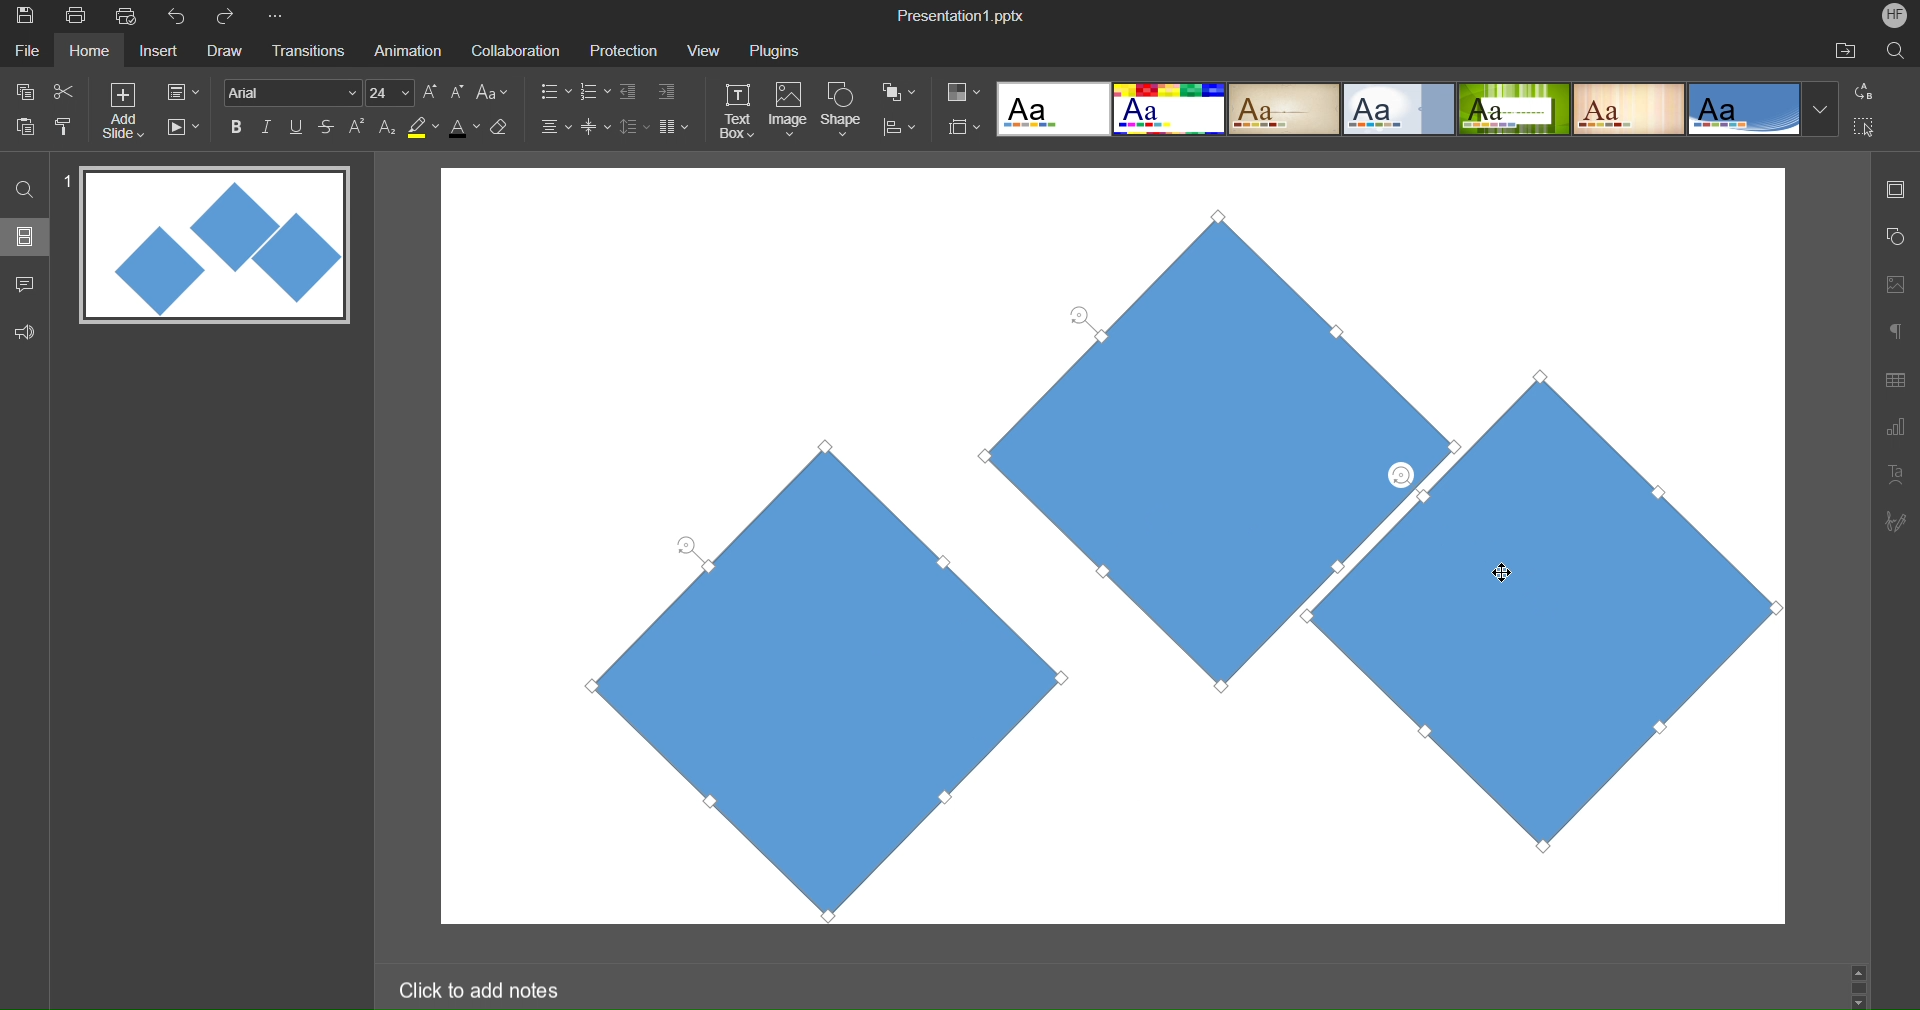 This screenshot has width=1920, height=1010. I want to click on Erase Style, so click(501, 127).